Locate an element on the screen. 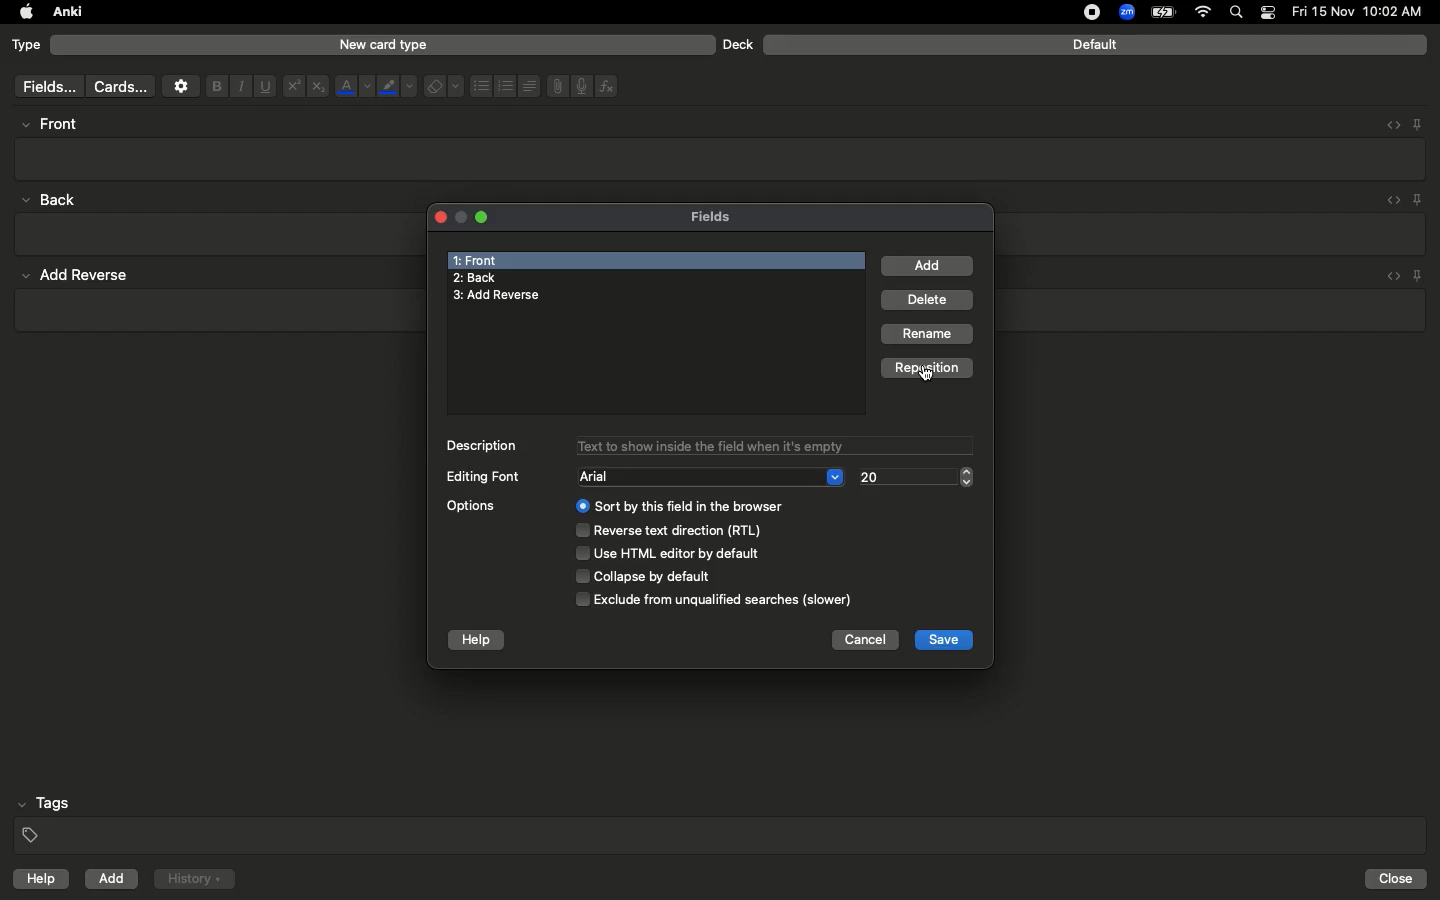 The height and width of the screenshot is (900, 1440). Editing font is located at coordinates (486, 476).